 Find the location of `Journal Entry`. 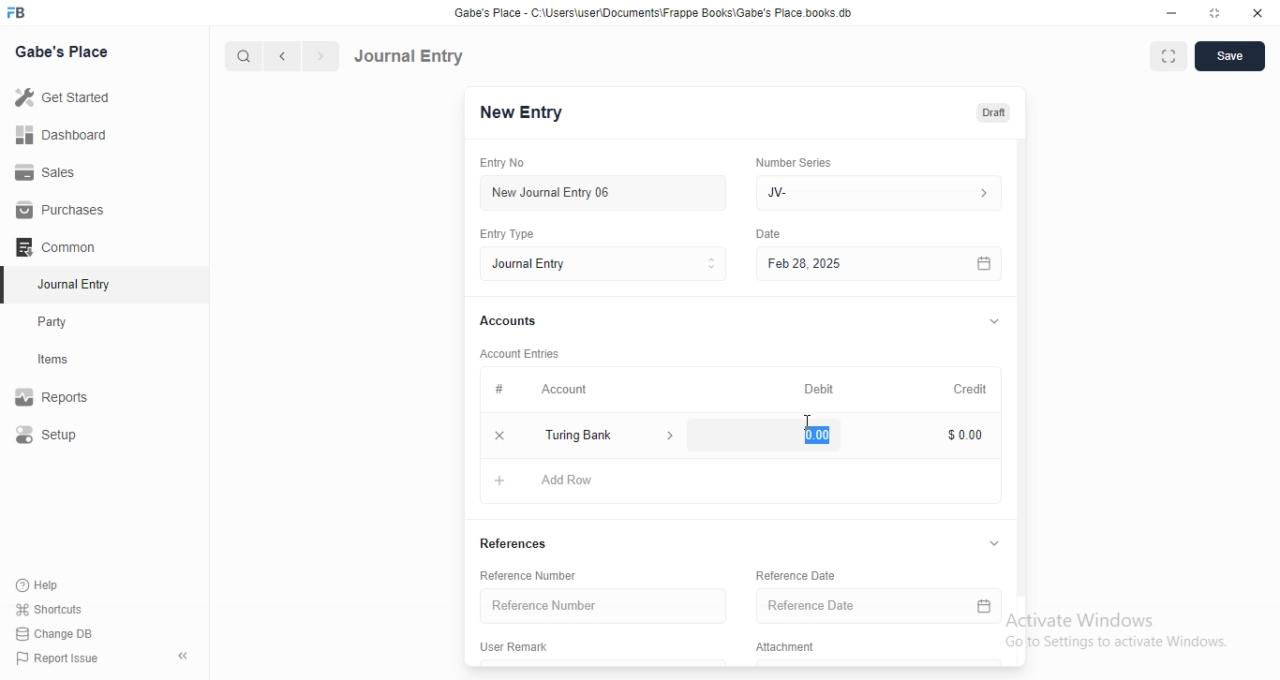

Journal Entry is located at coordinates (410, 55).